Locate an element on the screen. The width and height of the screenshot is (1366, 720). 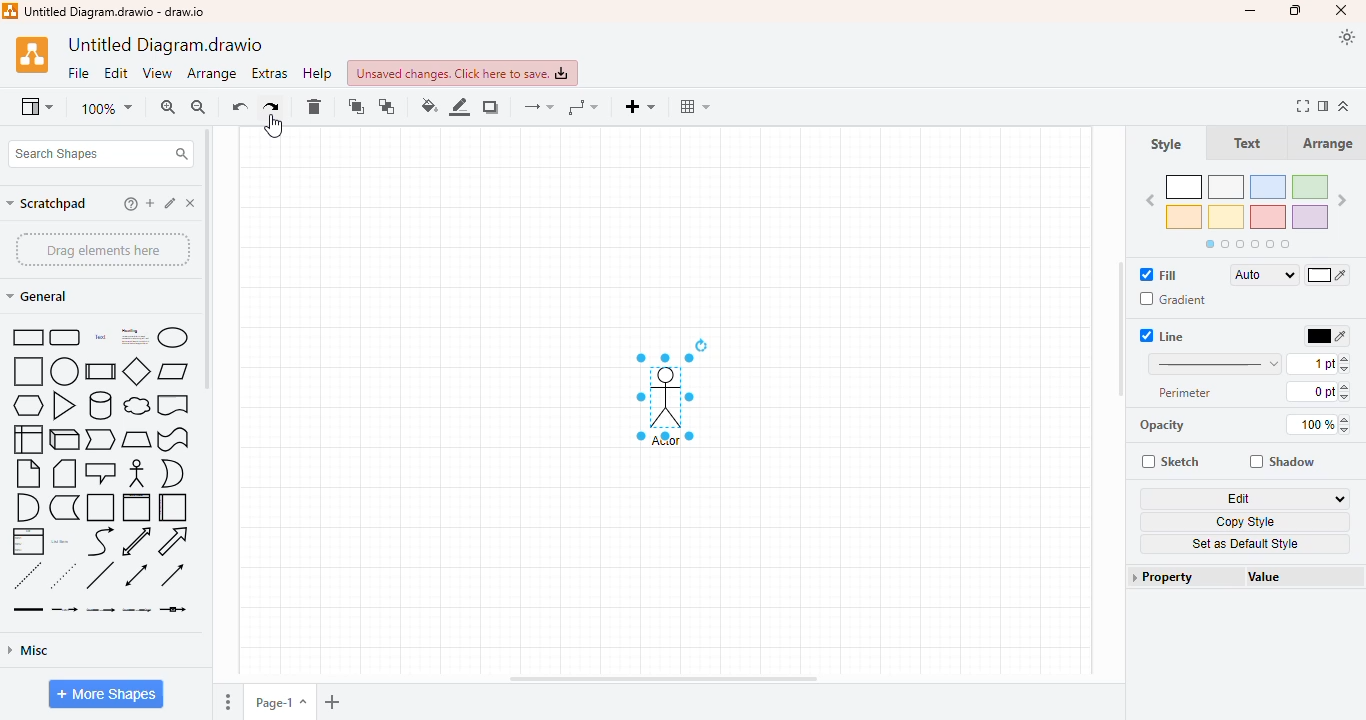
close is located at coordinates (1341, 11).